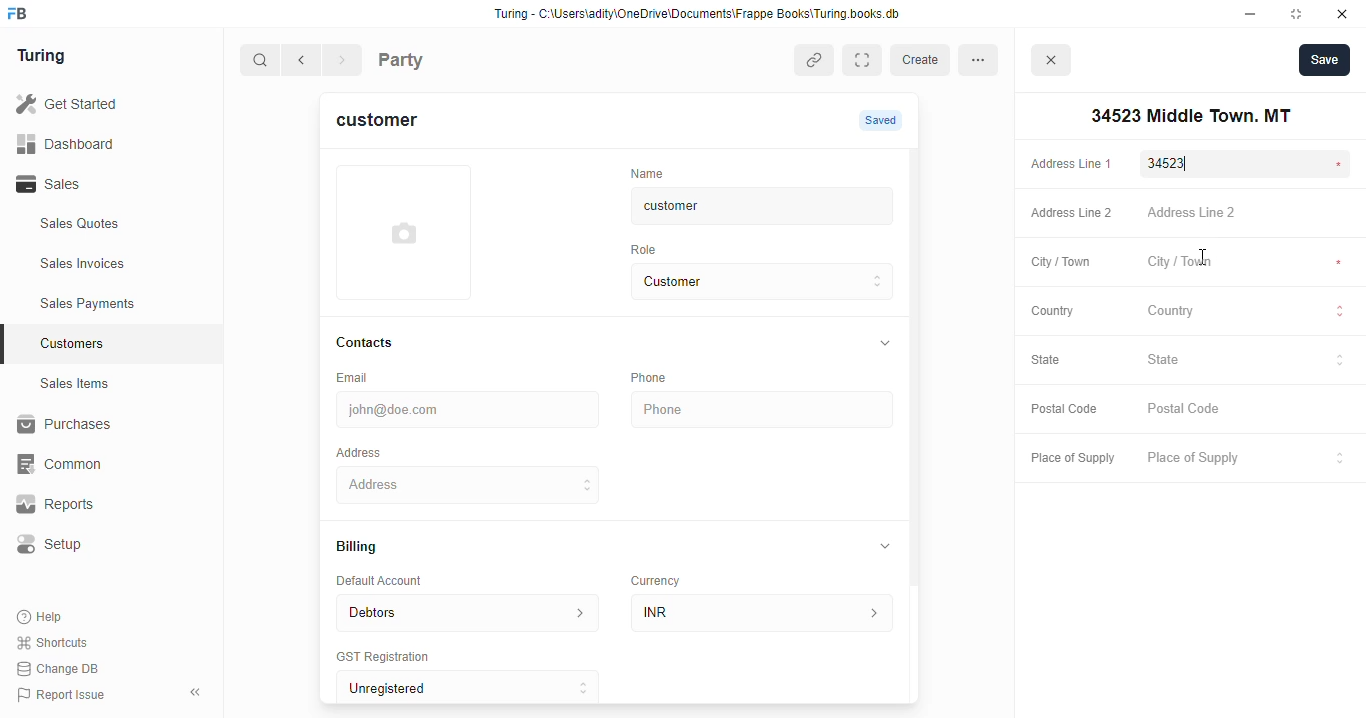 The height and width of the screenshot is (718, 1366). What do you see at coordinates (118, 304) in the screenshot?
I see `Sales Payments` at bounding box center [118, 304].